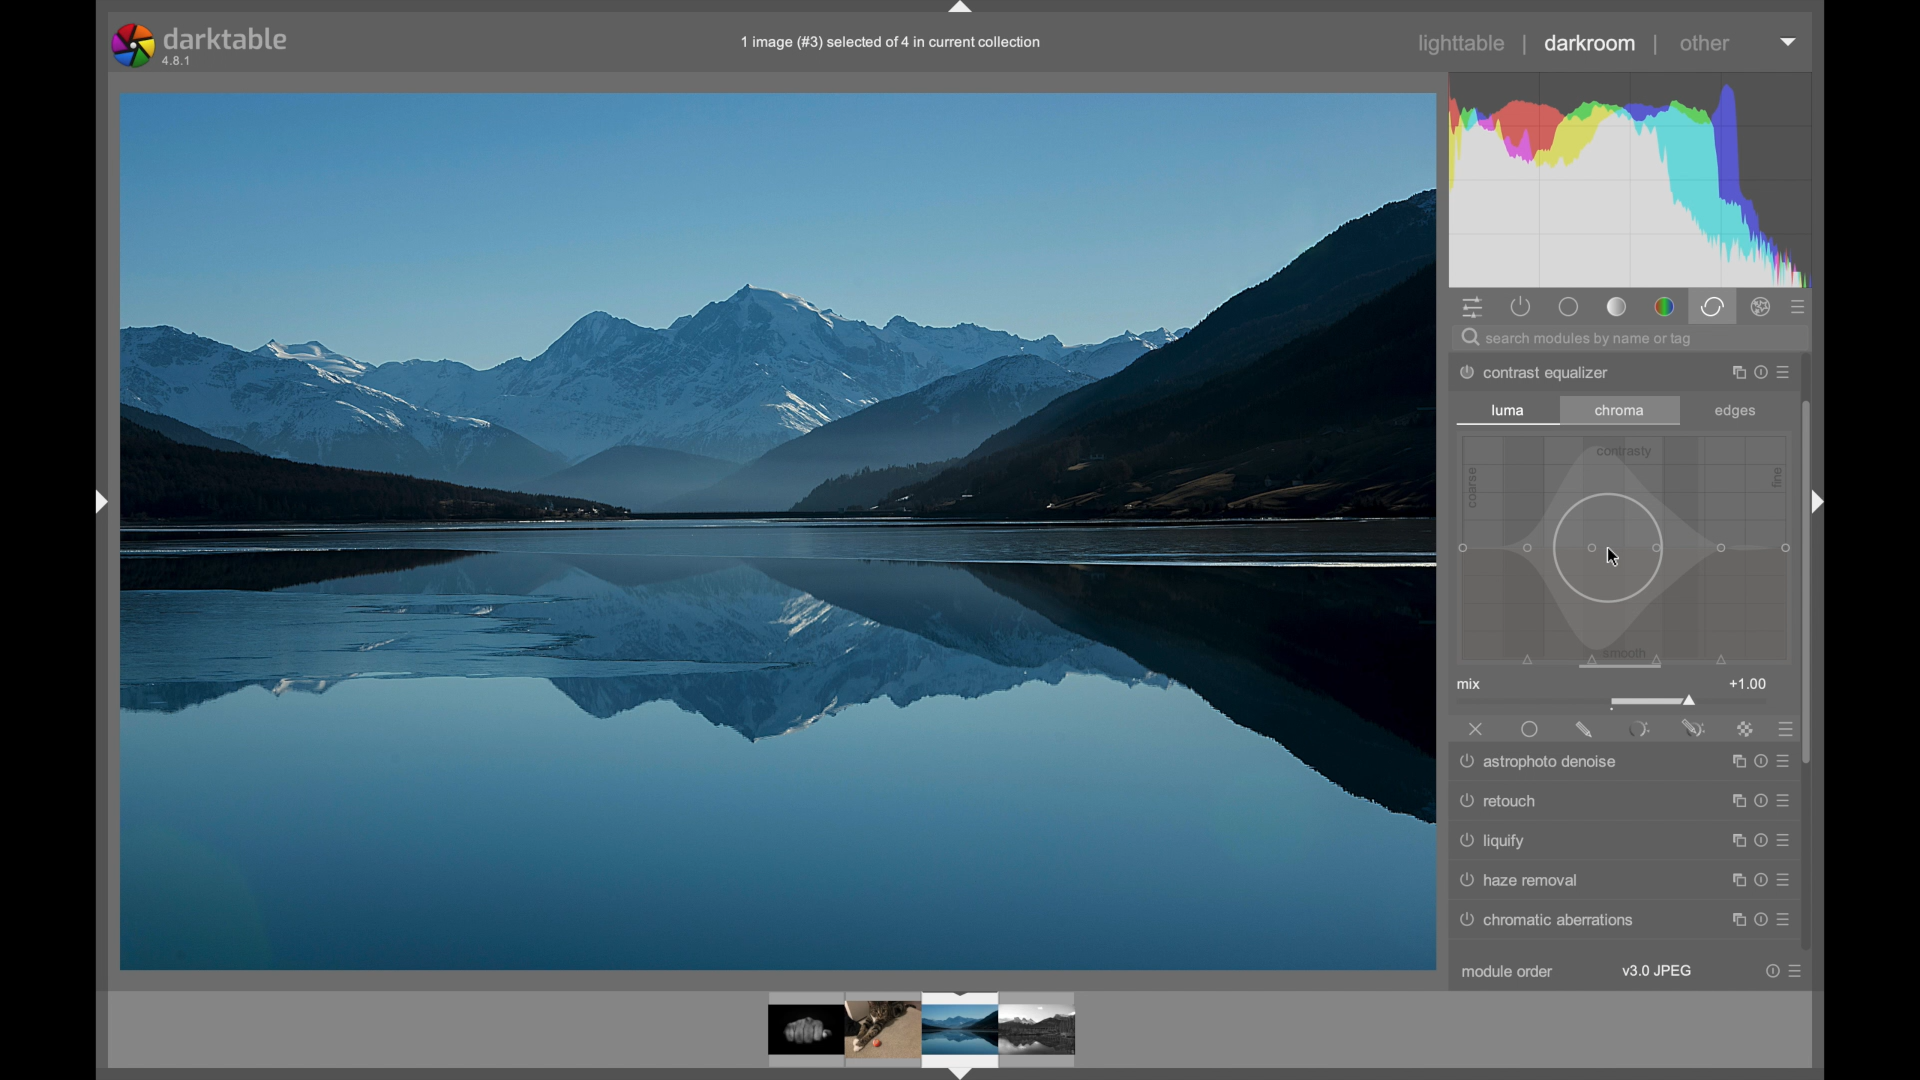  What do you see at coordinates (1799, 306) in the screenshot?
I see `presets` at bounding box center [1799, 306].